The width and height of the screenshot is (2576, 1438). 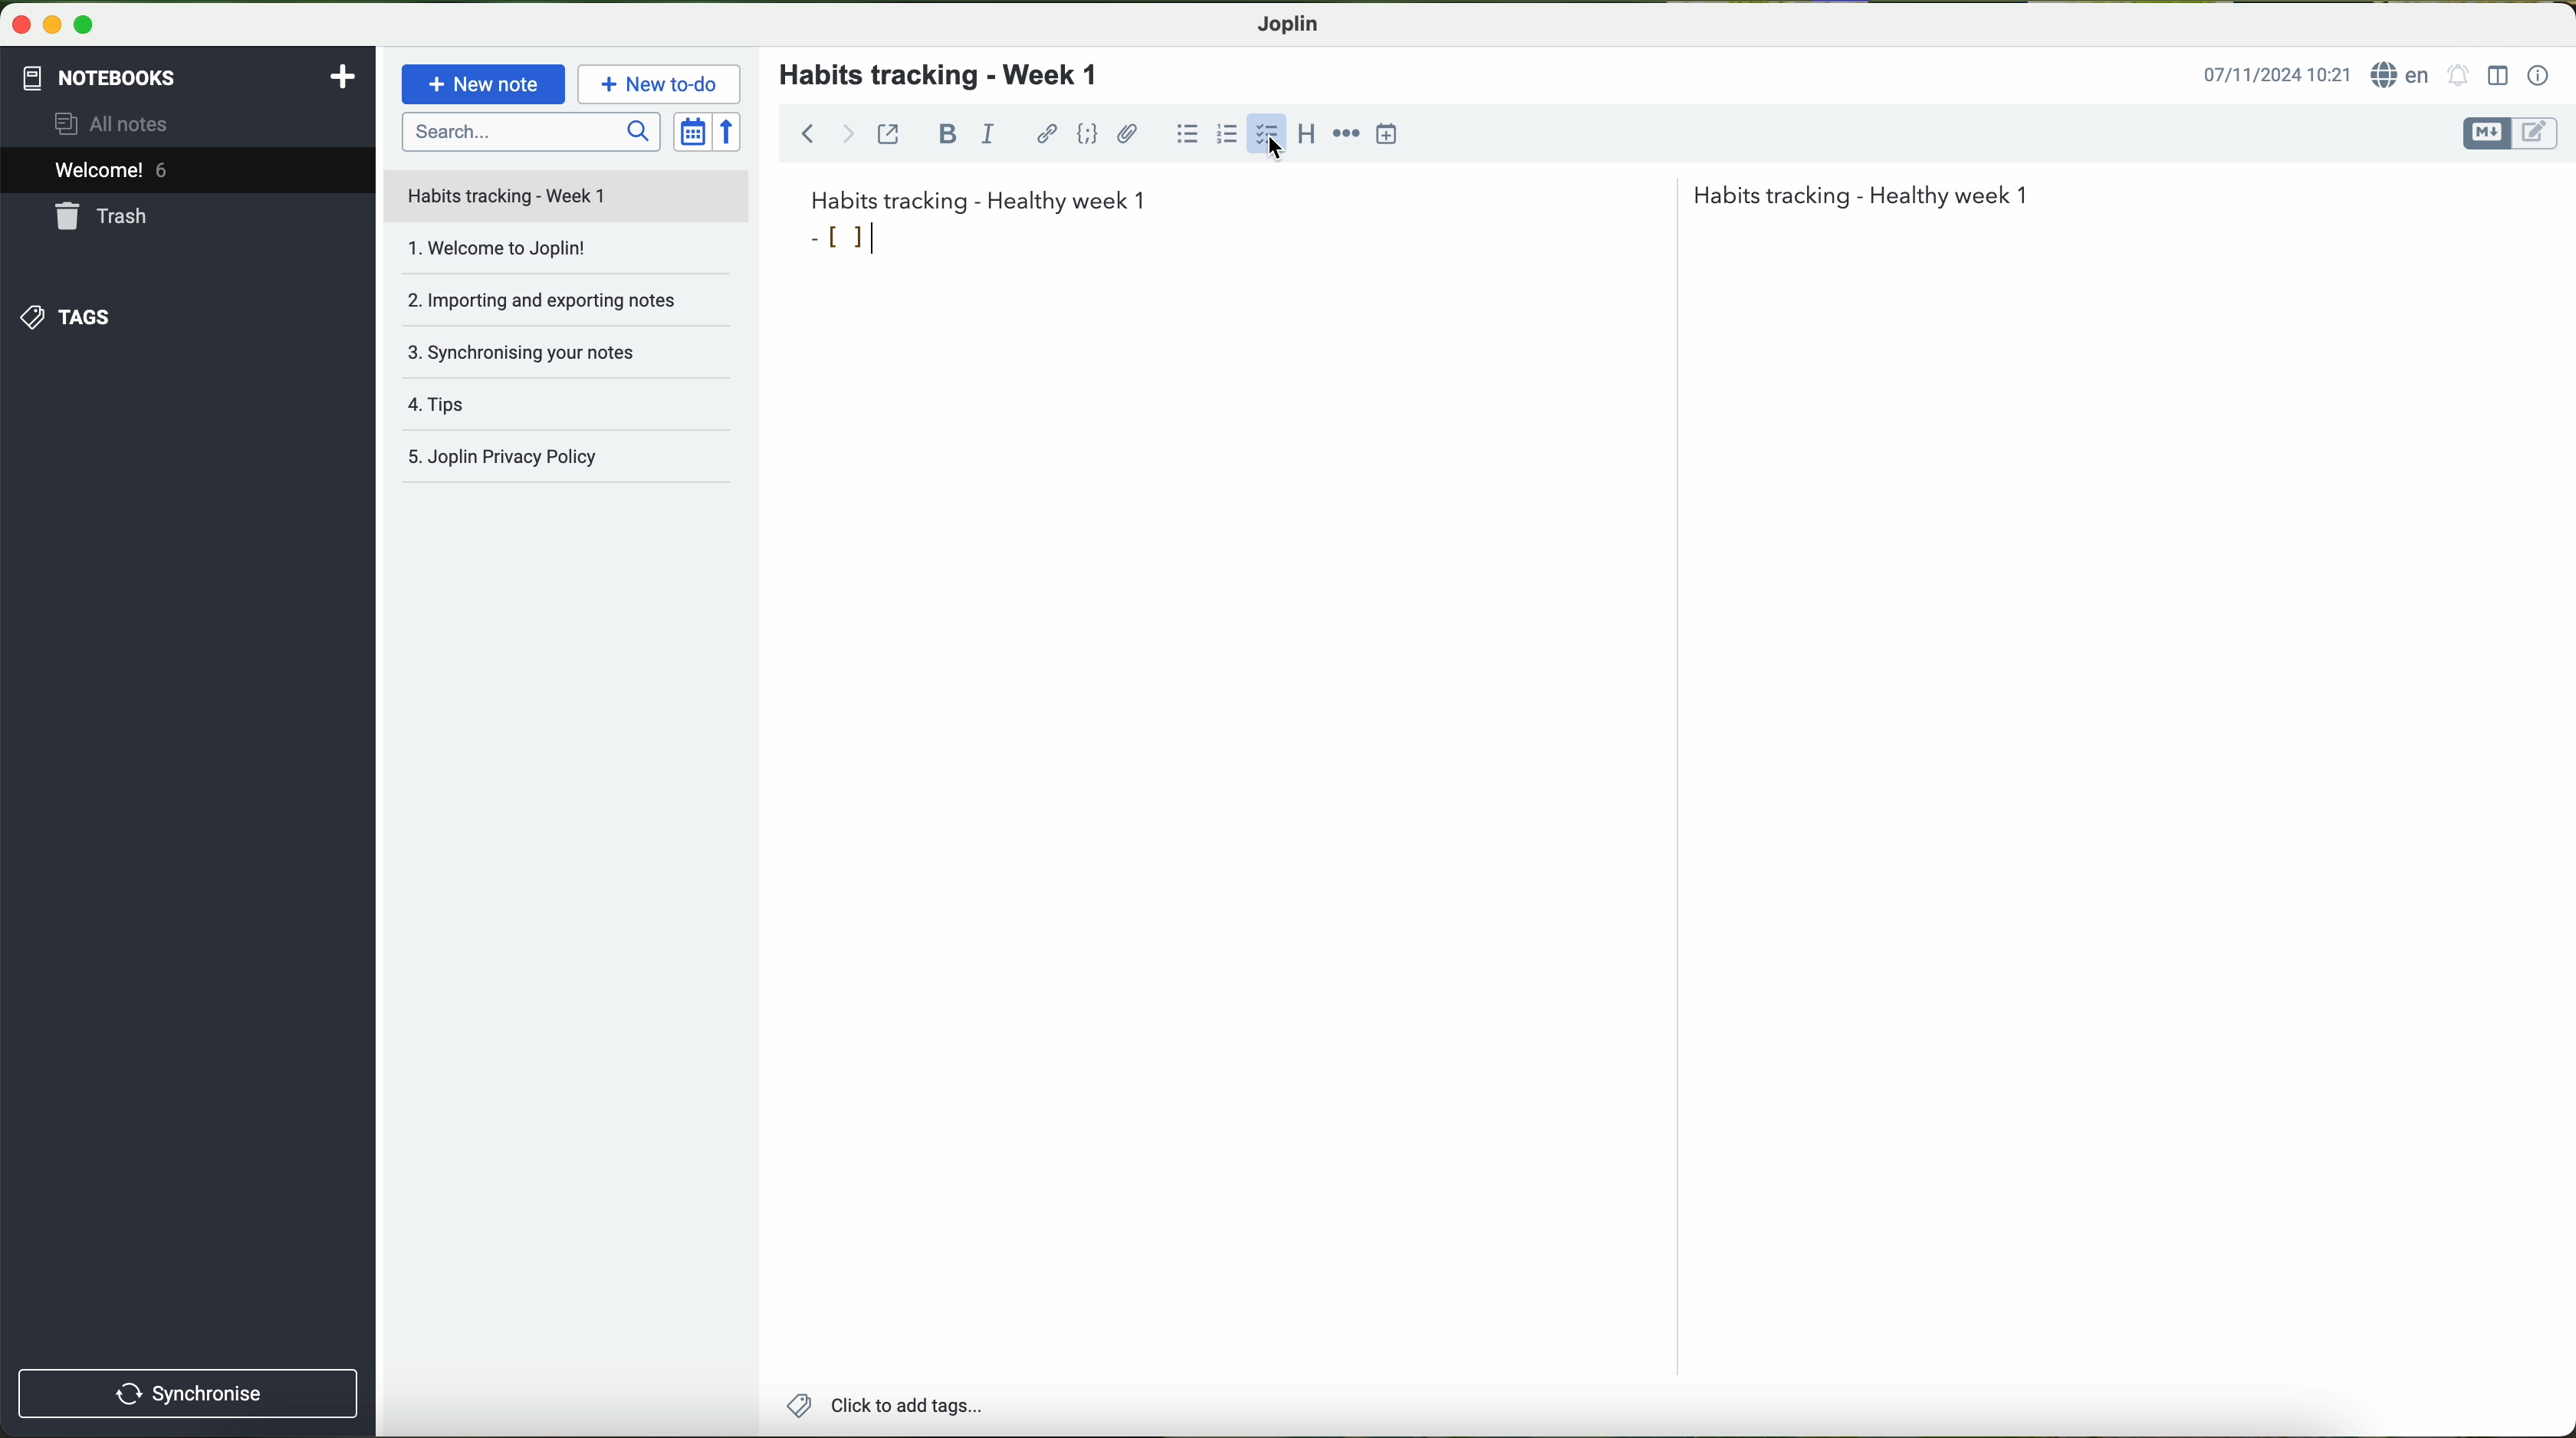 I want to click on numbered list, so click(x=1230, y=132).